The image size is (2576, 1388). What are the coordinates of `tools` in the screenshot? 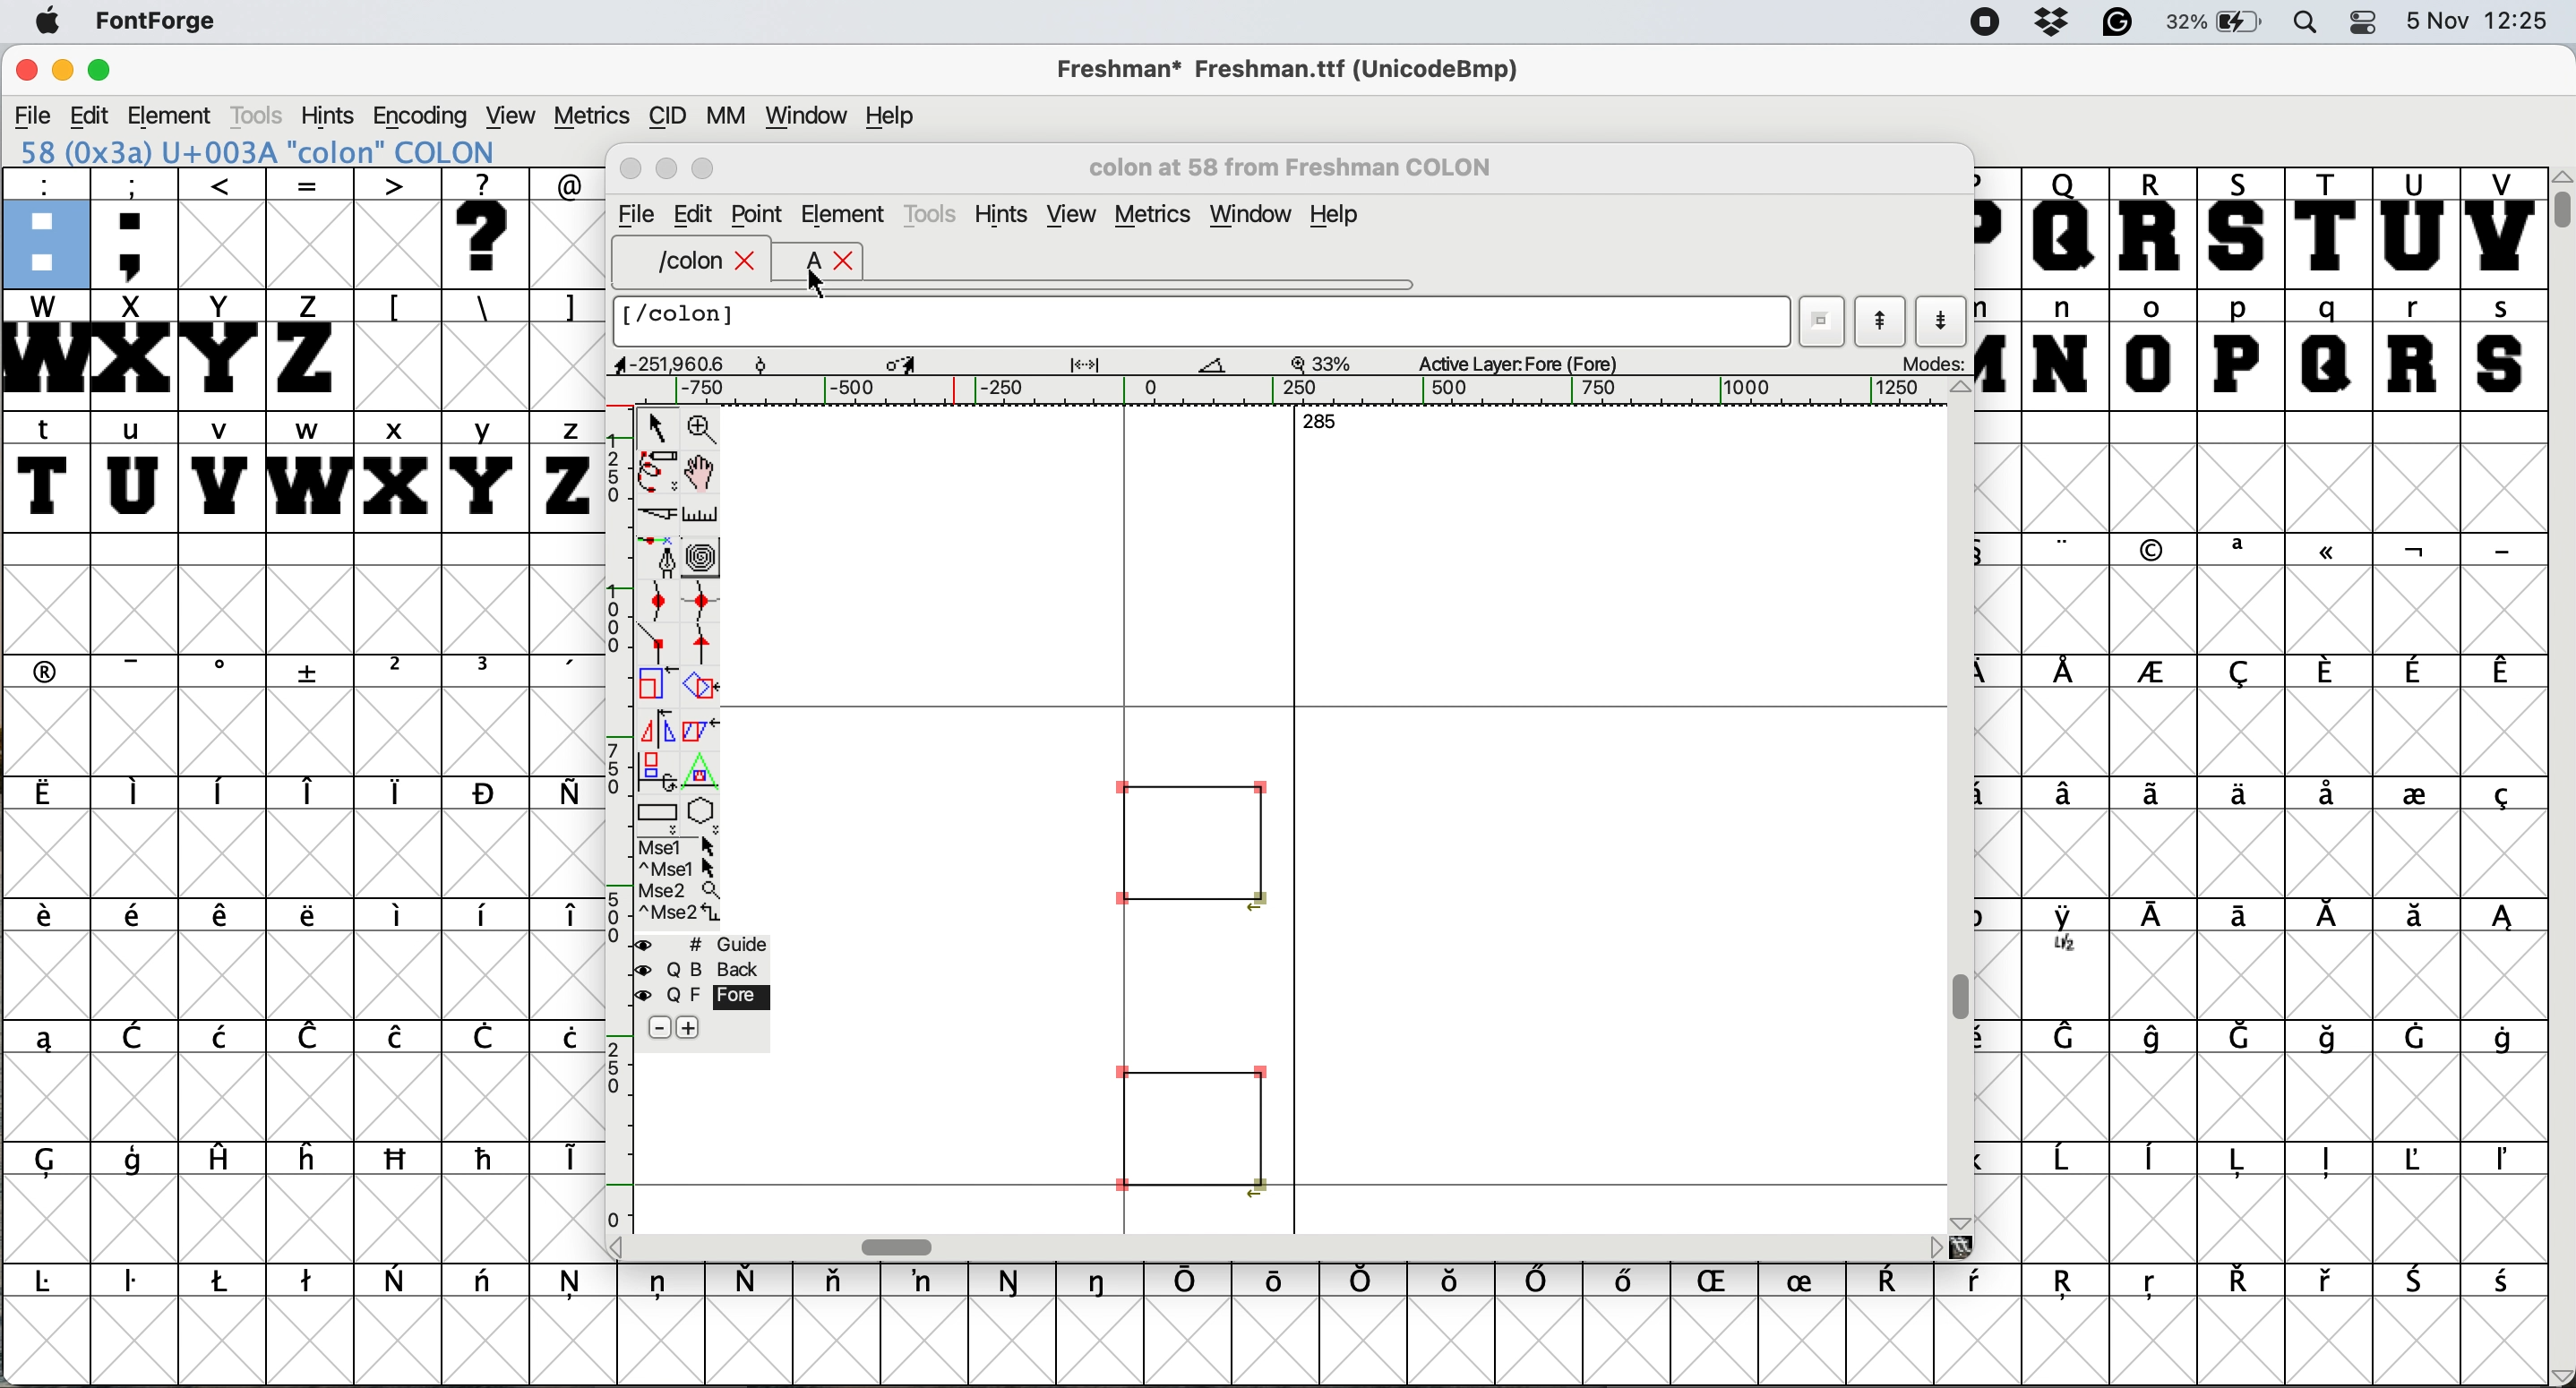 It's located at (934, 213).